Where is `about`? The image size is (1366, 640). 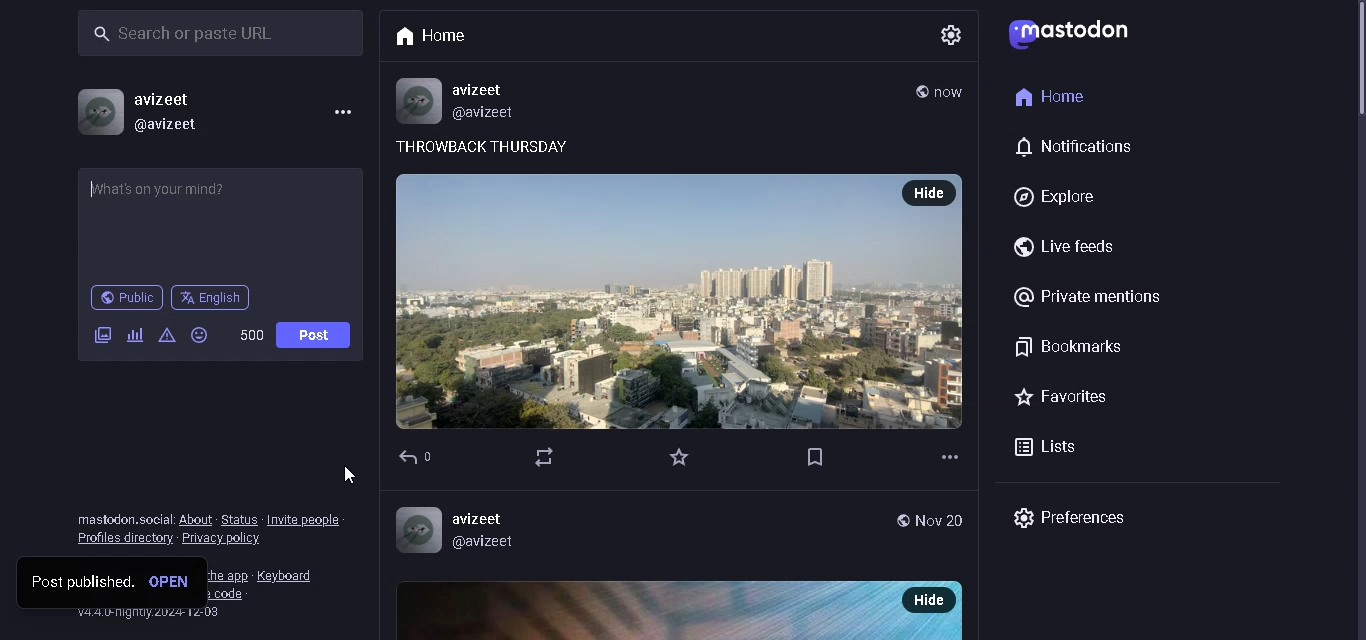 about is located at coordinates (195, 519).